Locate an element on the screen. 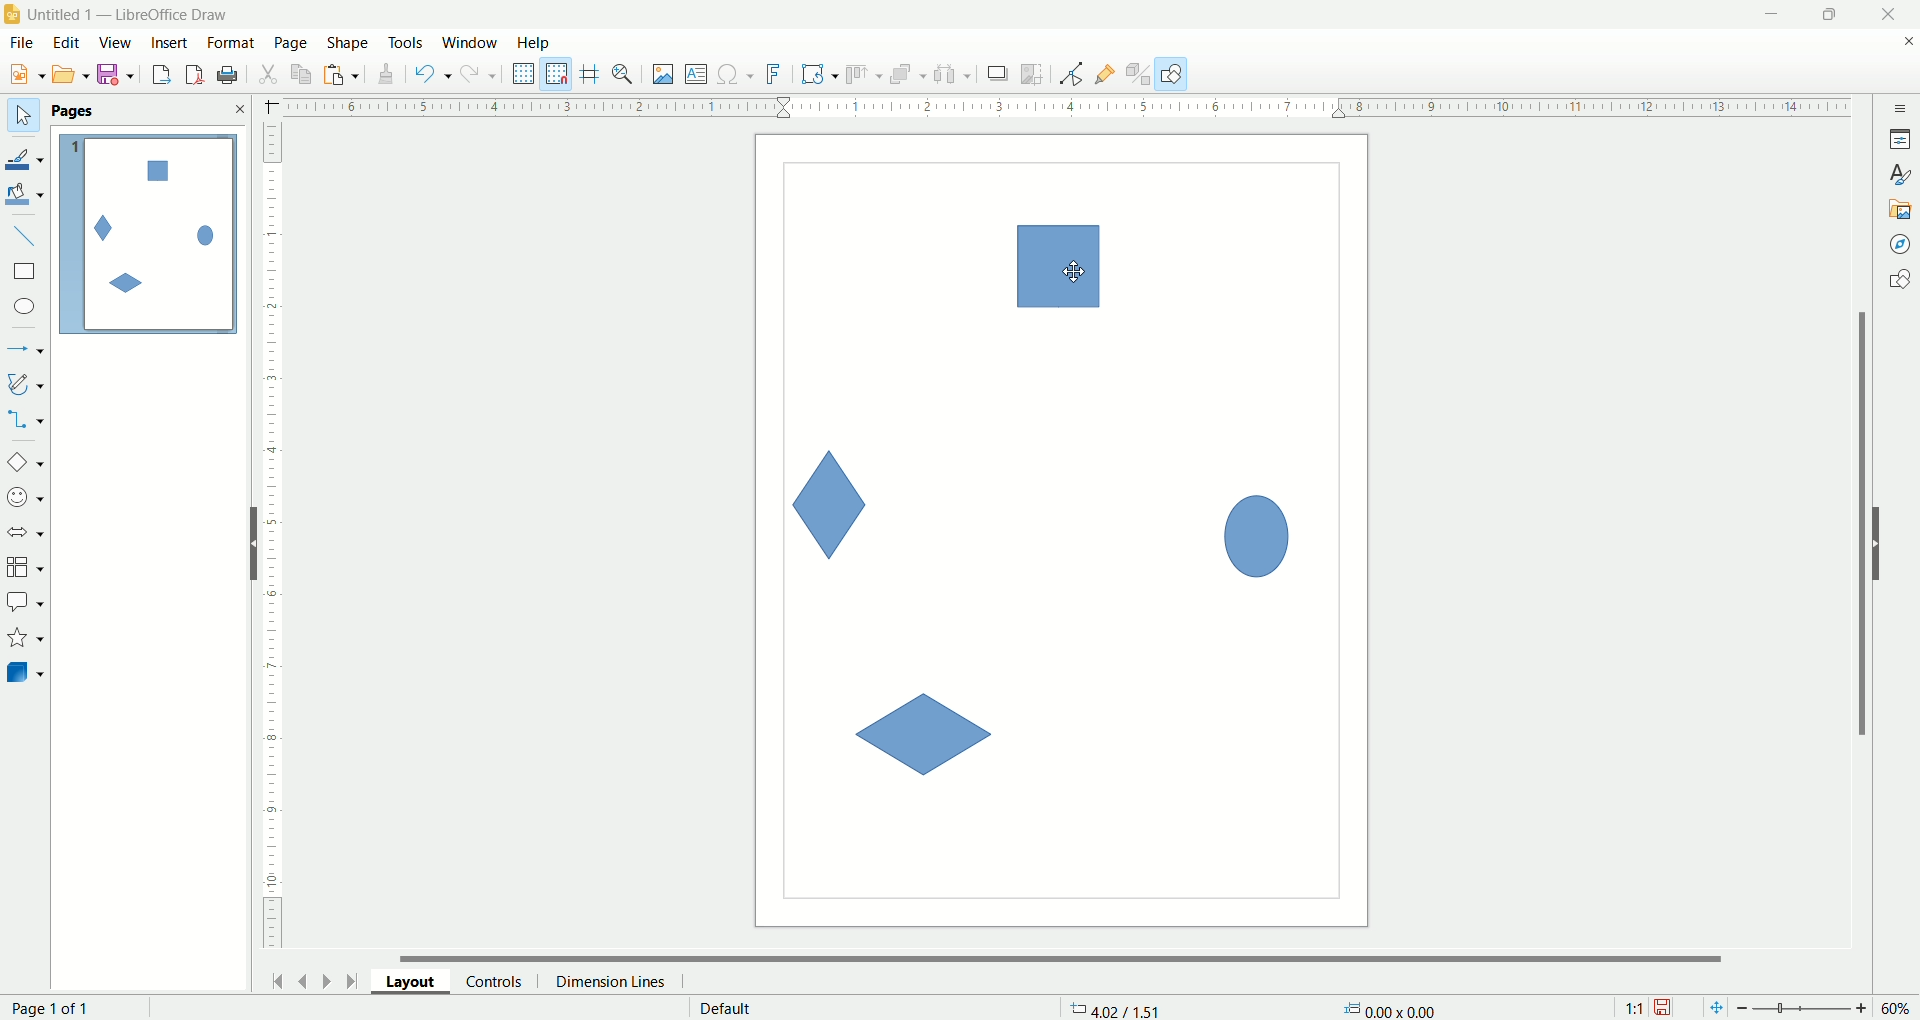 Image resolution: width=1920 pixels, height=1020 pixels. transformation is located at coordinates (820, 75).